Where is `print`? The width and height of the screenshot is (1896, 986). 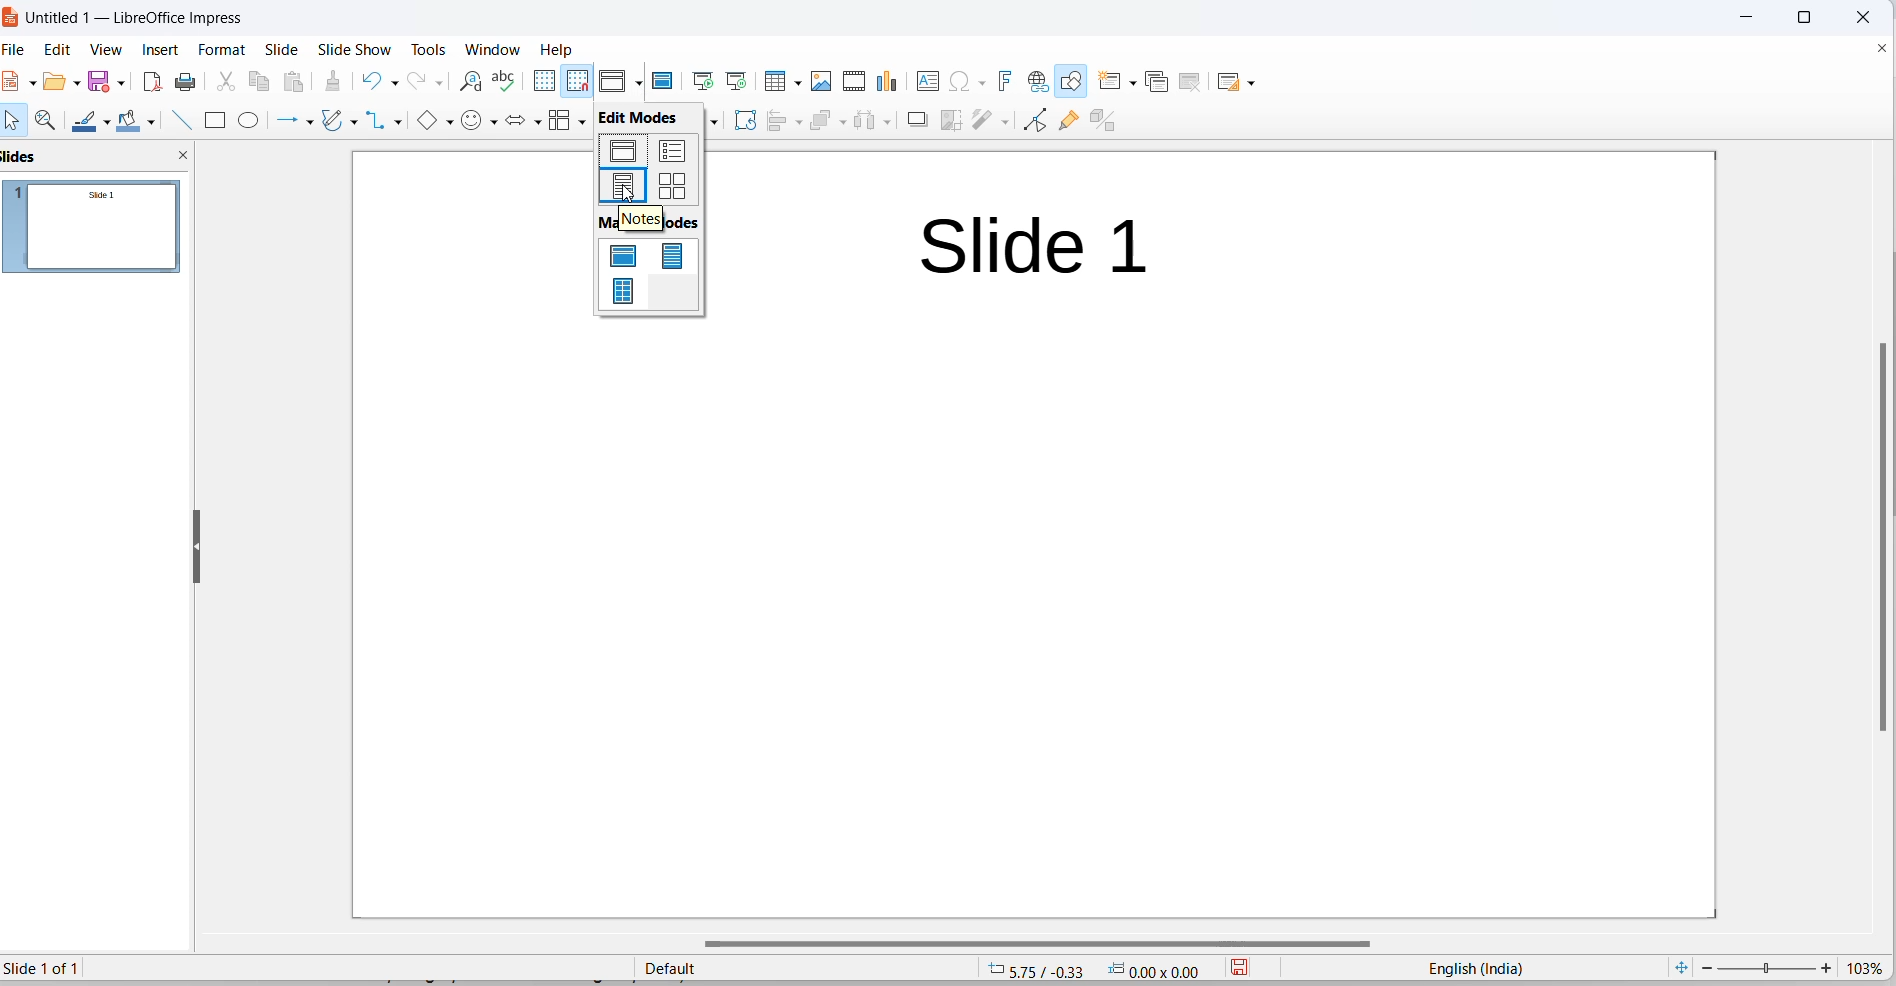
print is located at coordinates (187, 84).